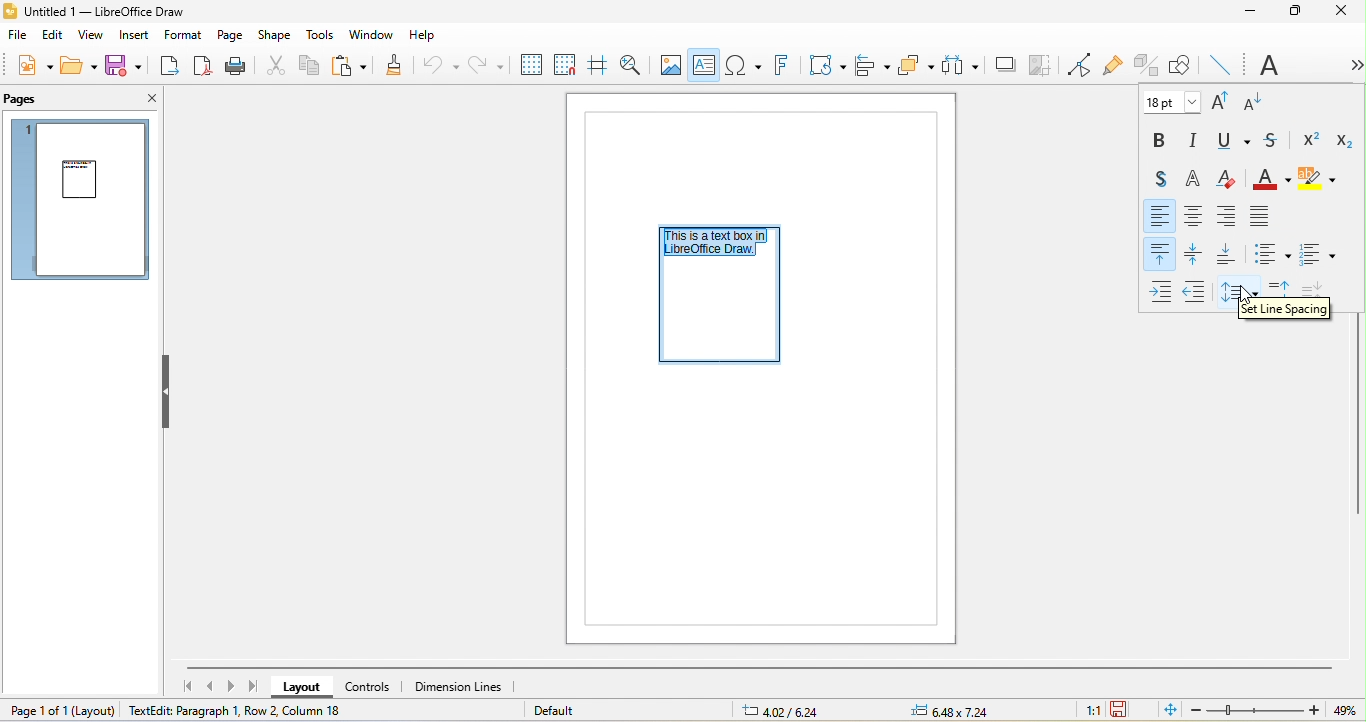  Describe the element at coordinates (1077, 63) in the screenshot. I see `toggle point edit mode` at that location.